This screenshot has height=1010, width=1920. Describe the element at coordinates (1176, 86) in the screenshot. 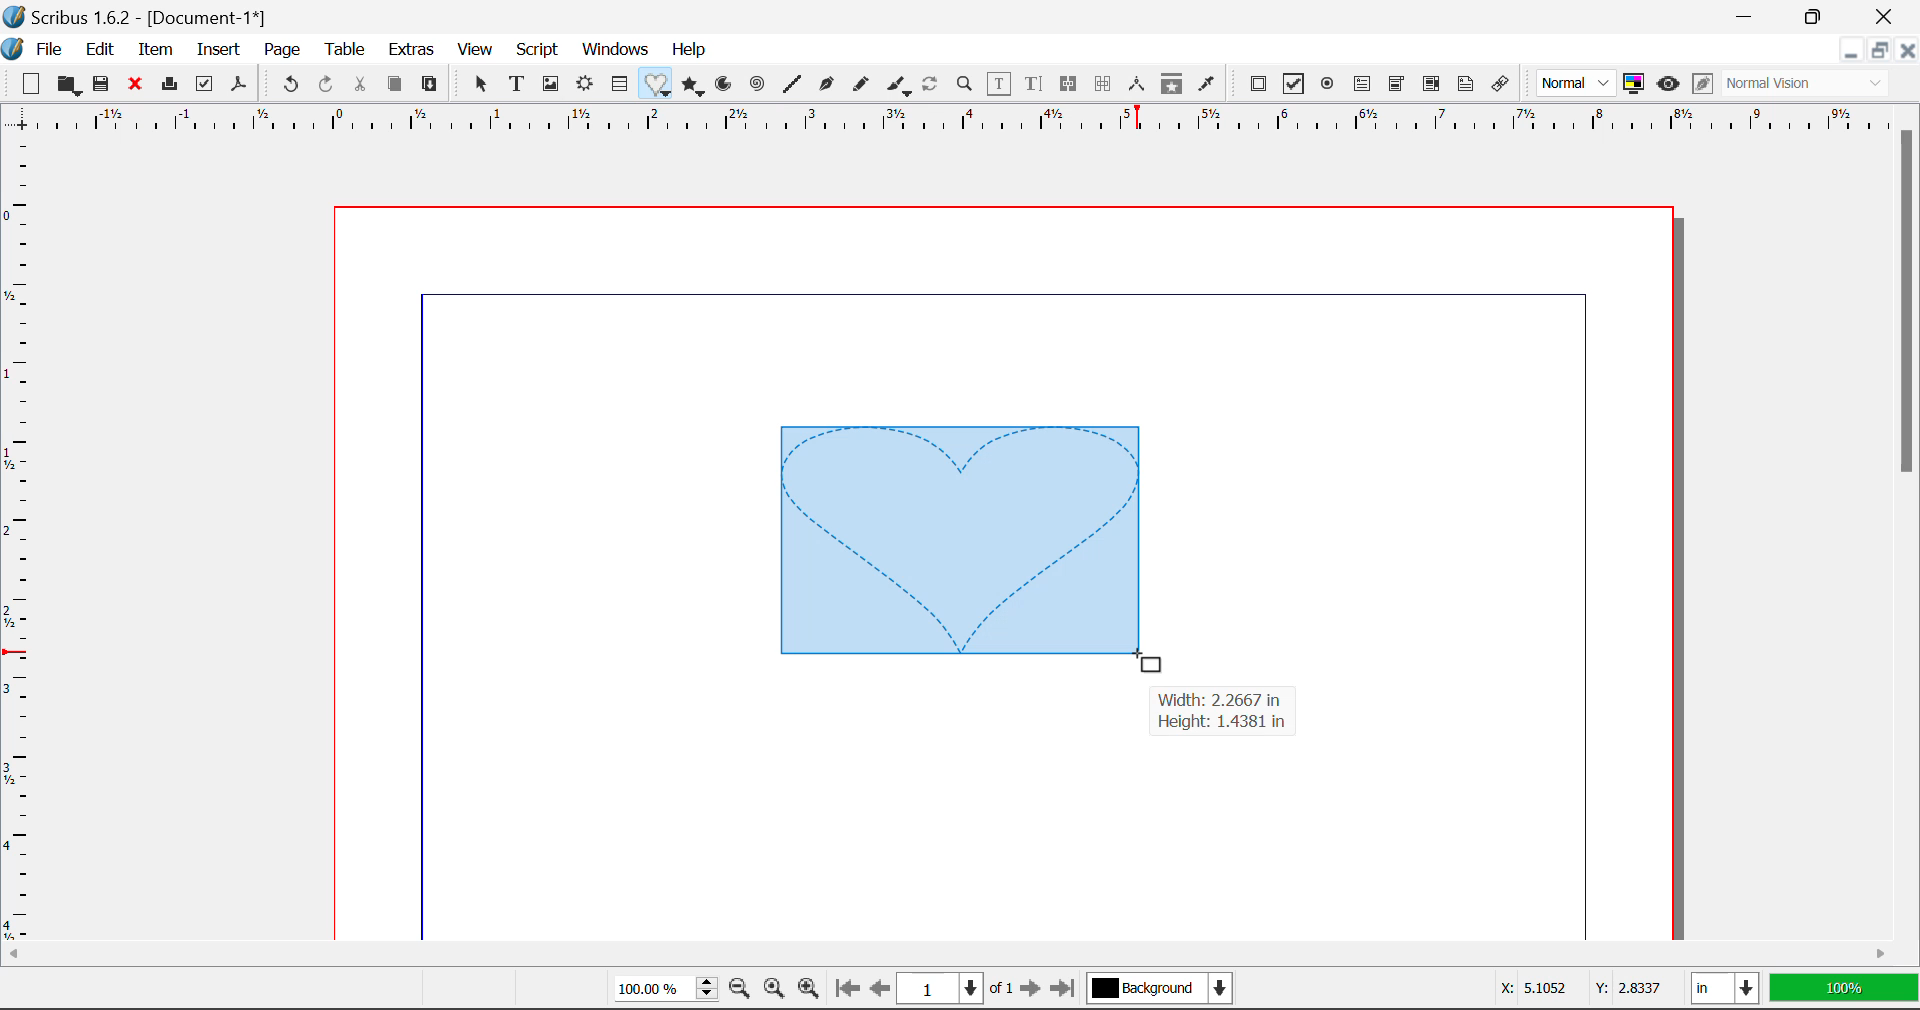

I see `Copy Item Properties` at that location.